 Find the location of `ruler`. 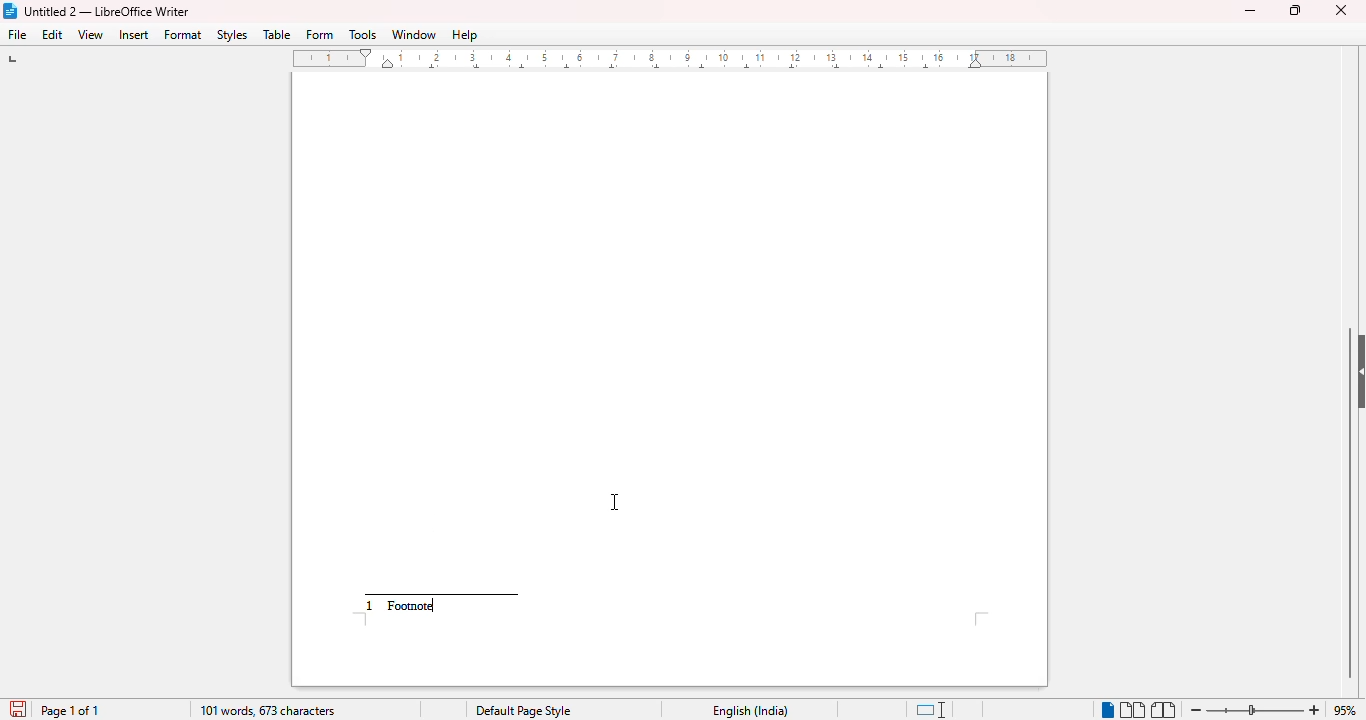

ruler is located at coordinates (676, 59).